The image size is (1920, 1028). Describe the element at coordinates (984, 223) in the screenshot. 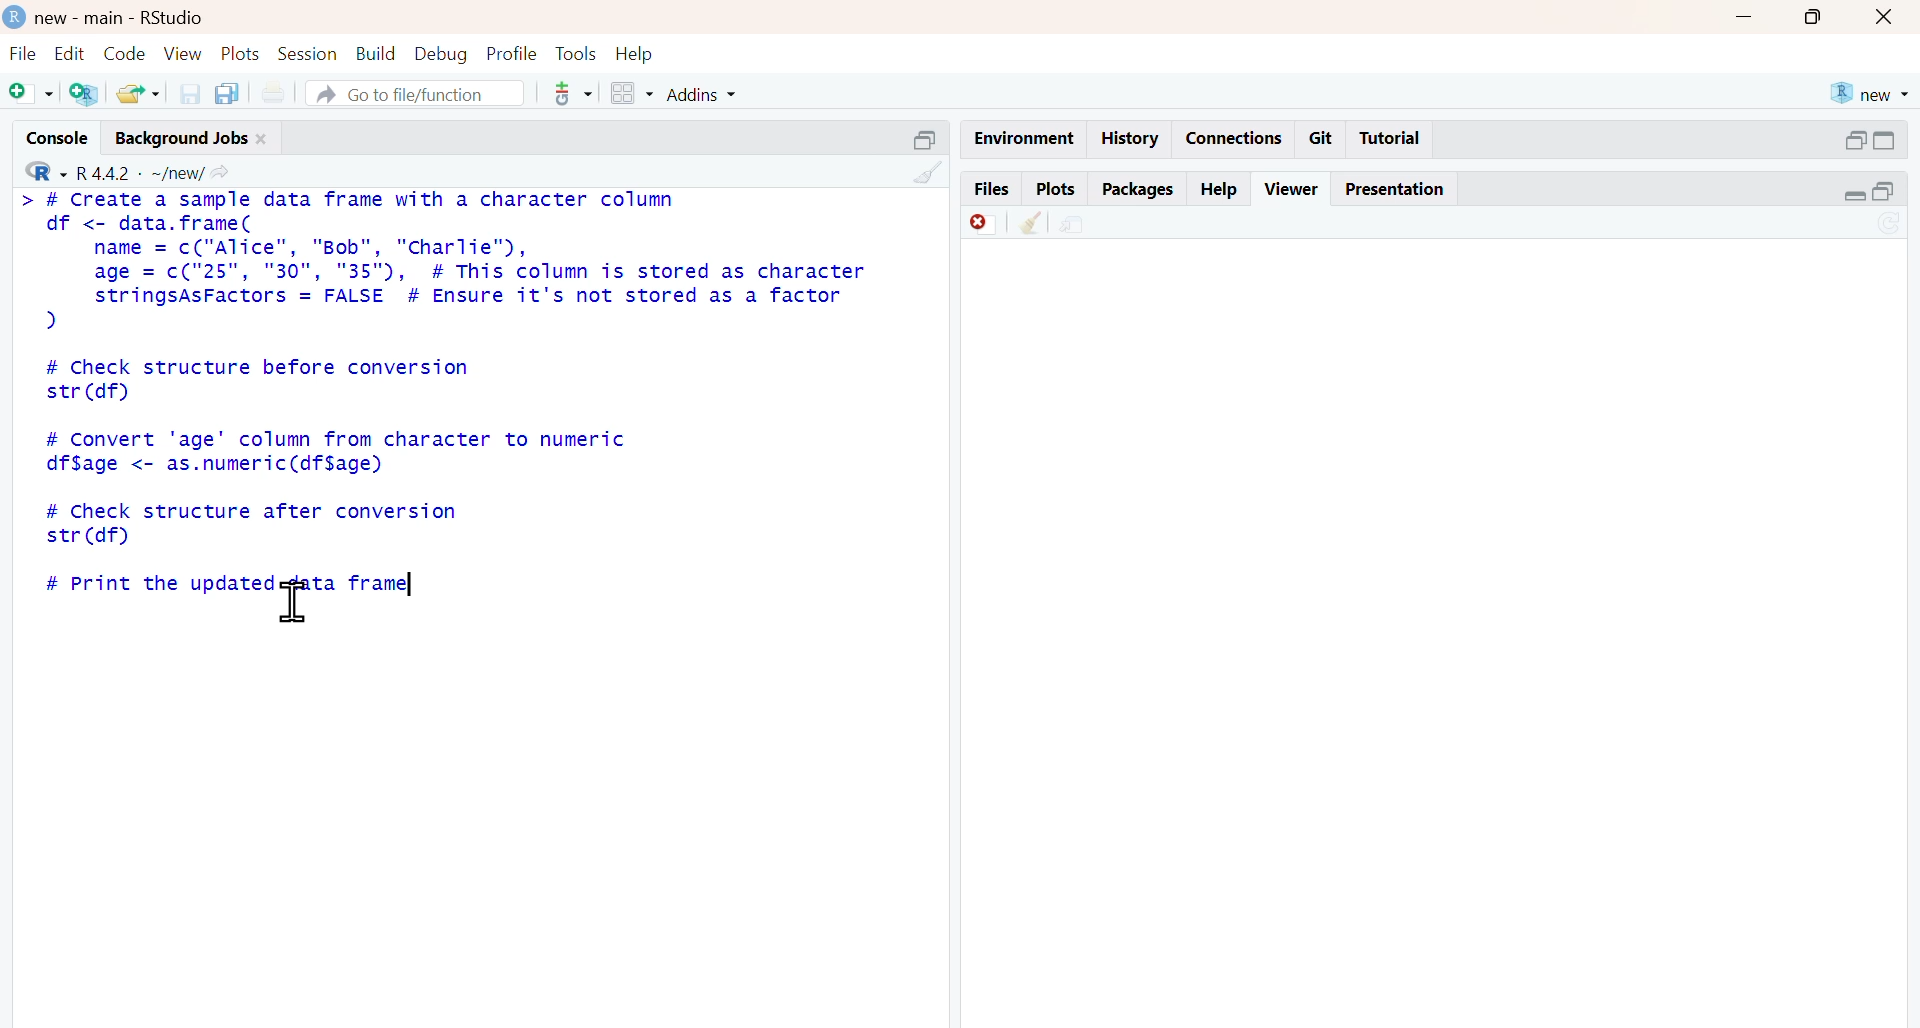

I see `Discard ` at that location.